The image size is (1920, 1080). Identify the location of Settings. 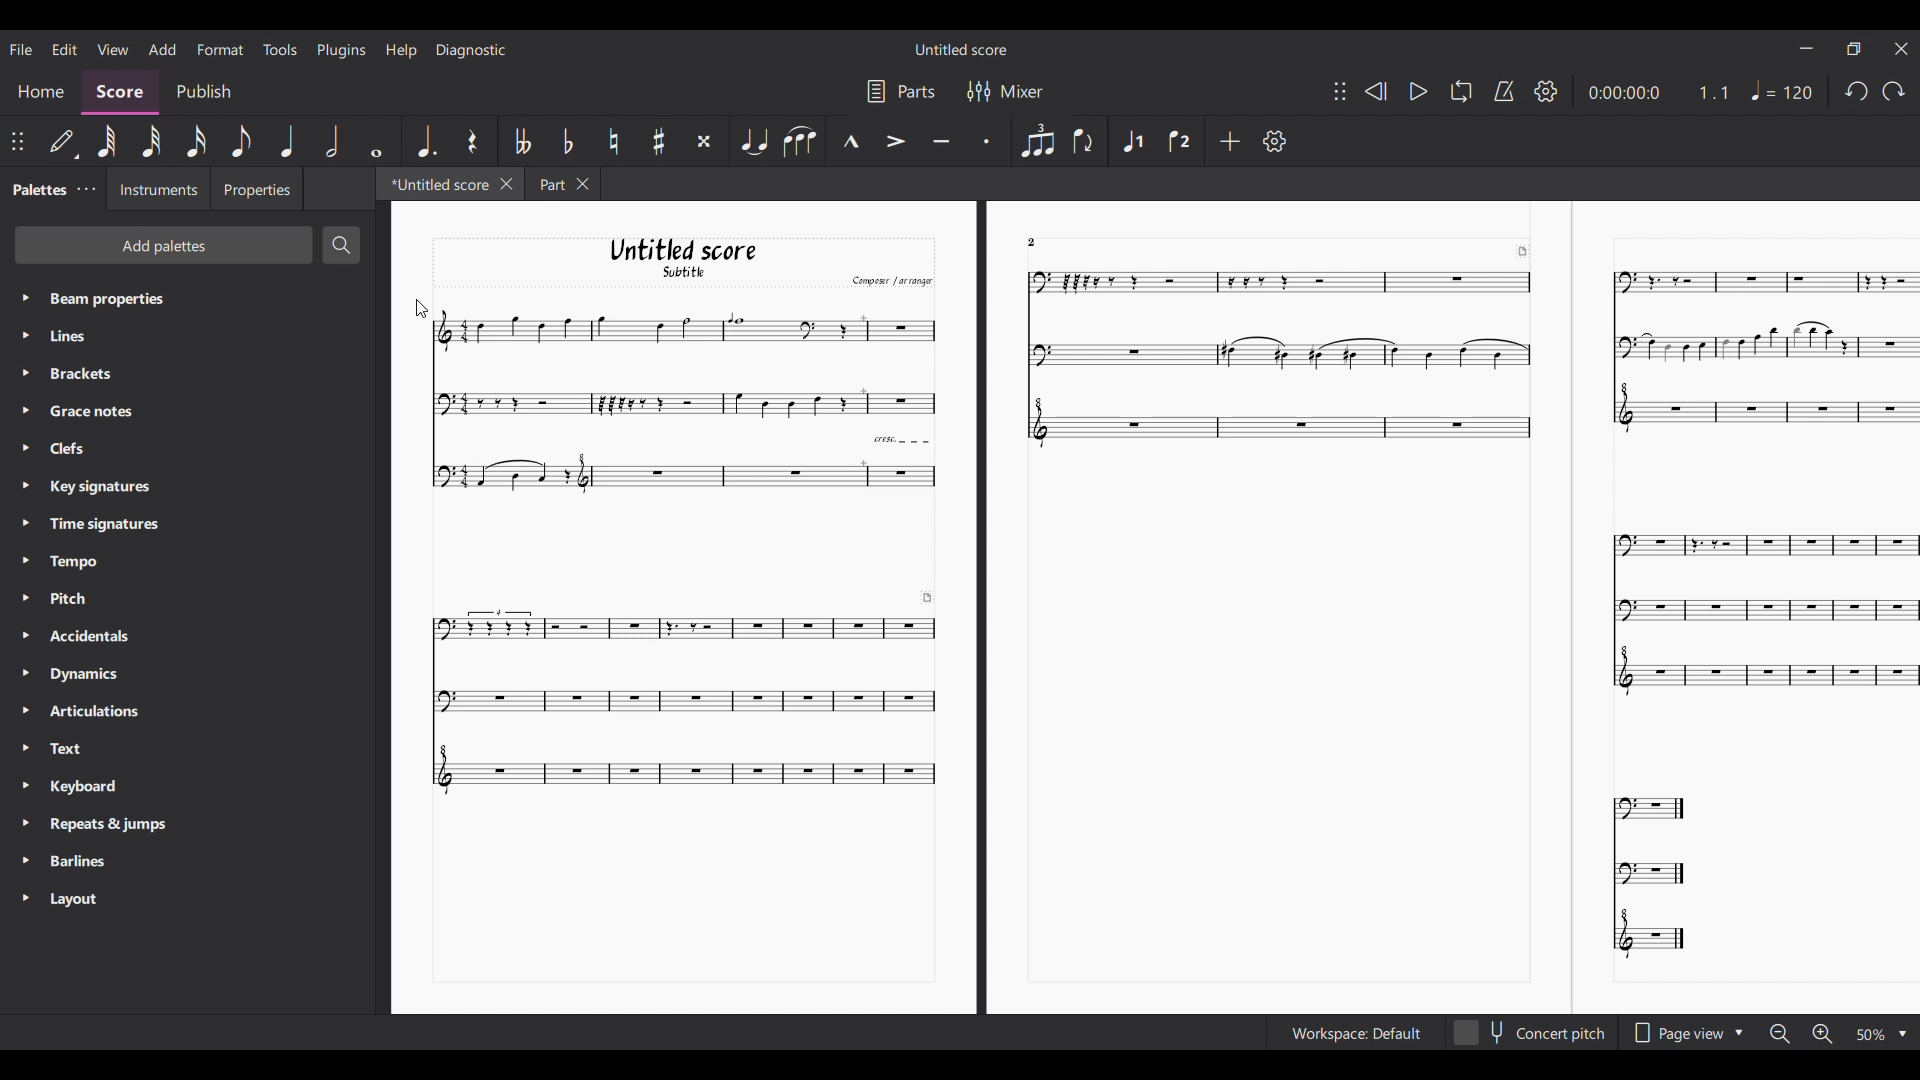
(1547, 91).